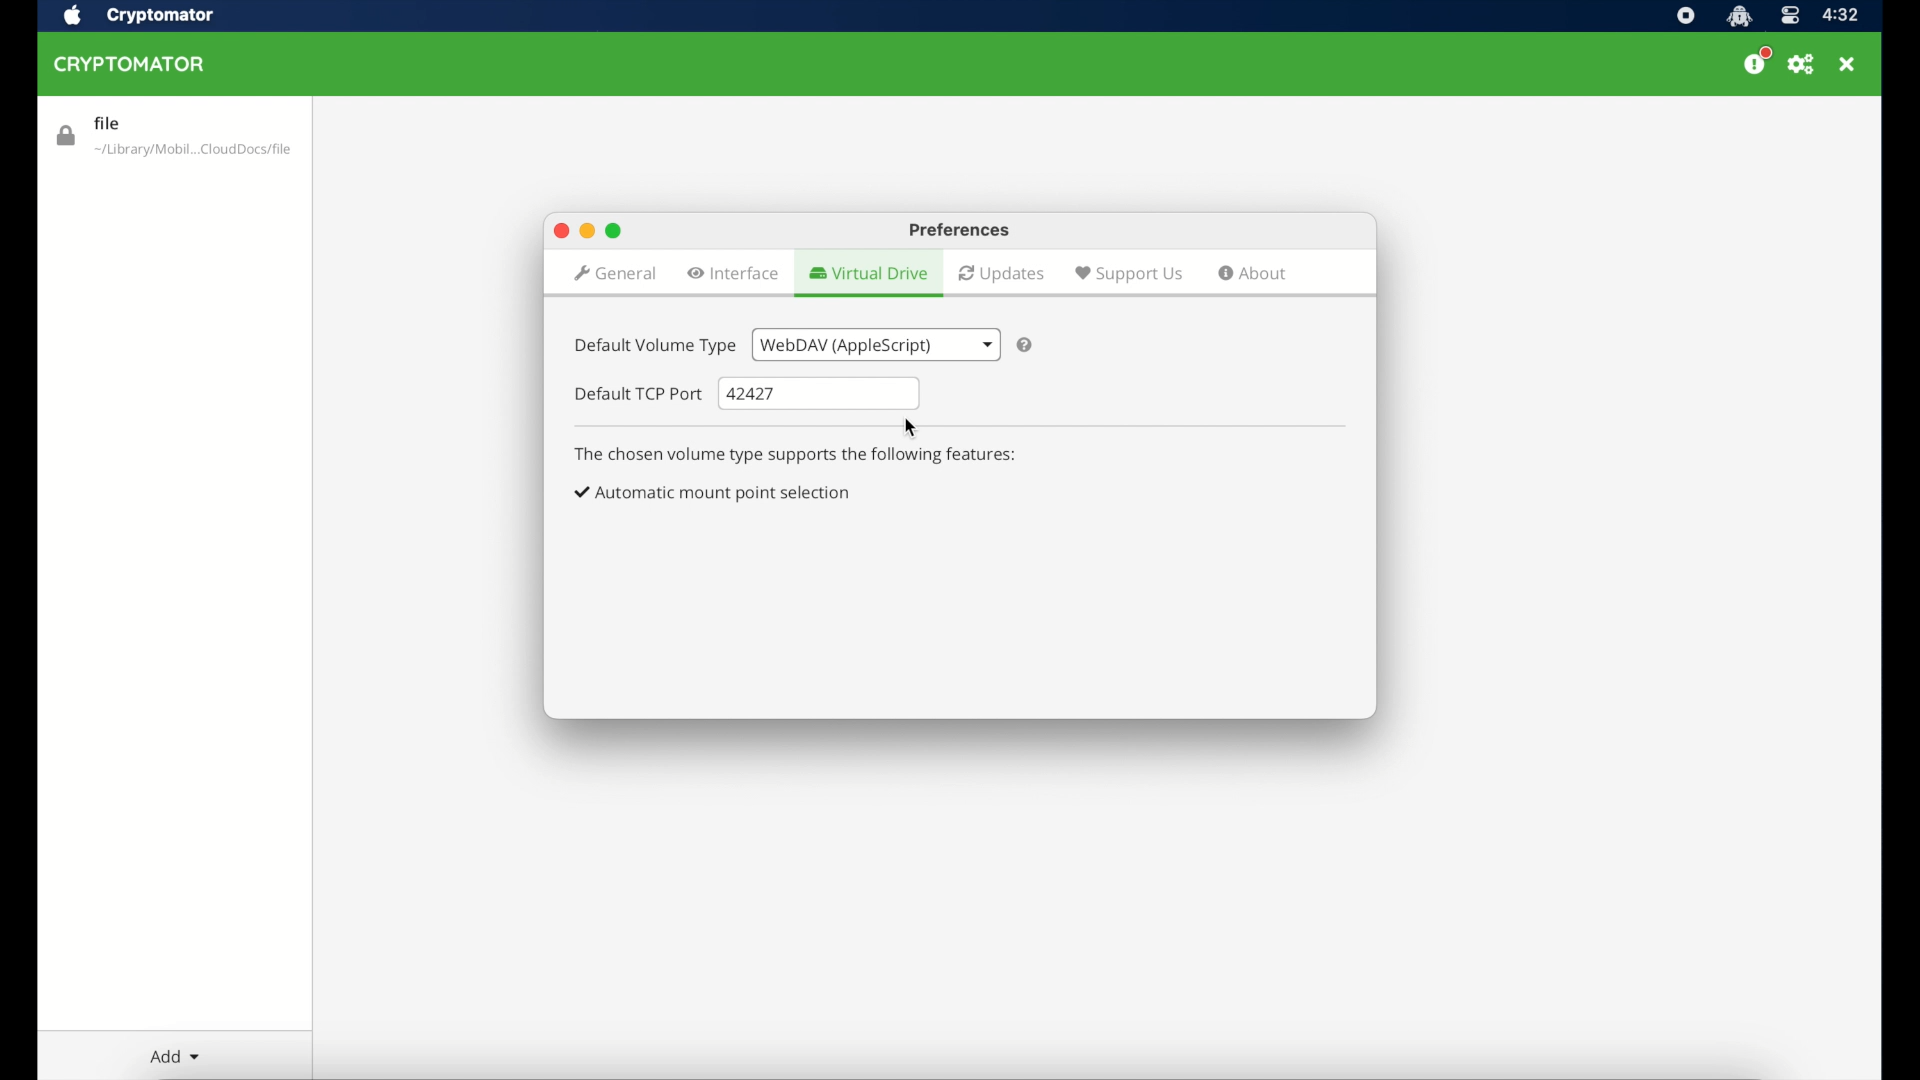  What do you see at coordinates (653, 346) in the screenshot?
I see `default volume type` at bounding box center [653, 346].